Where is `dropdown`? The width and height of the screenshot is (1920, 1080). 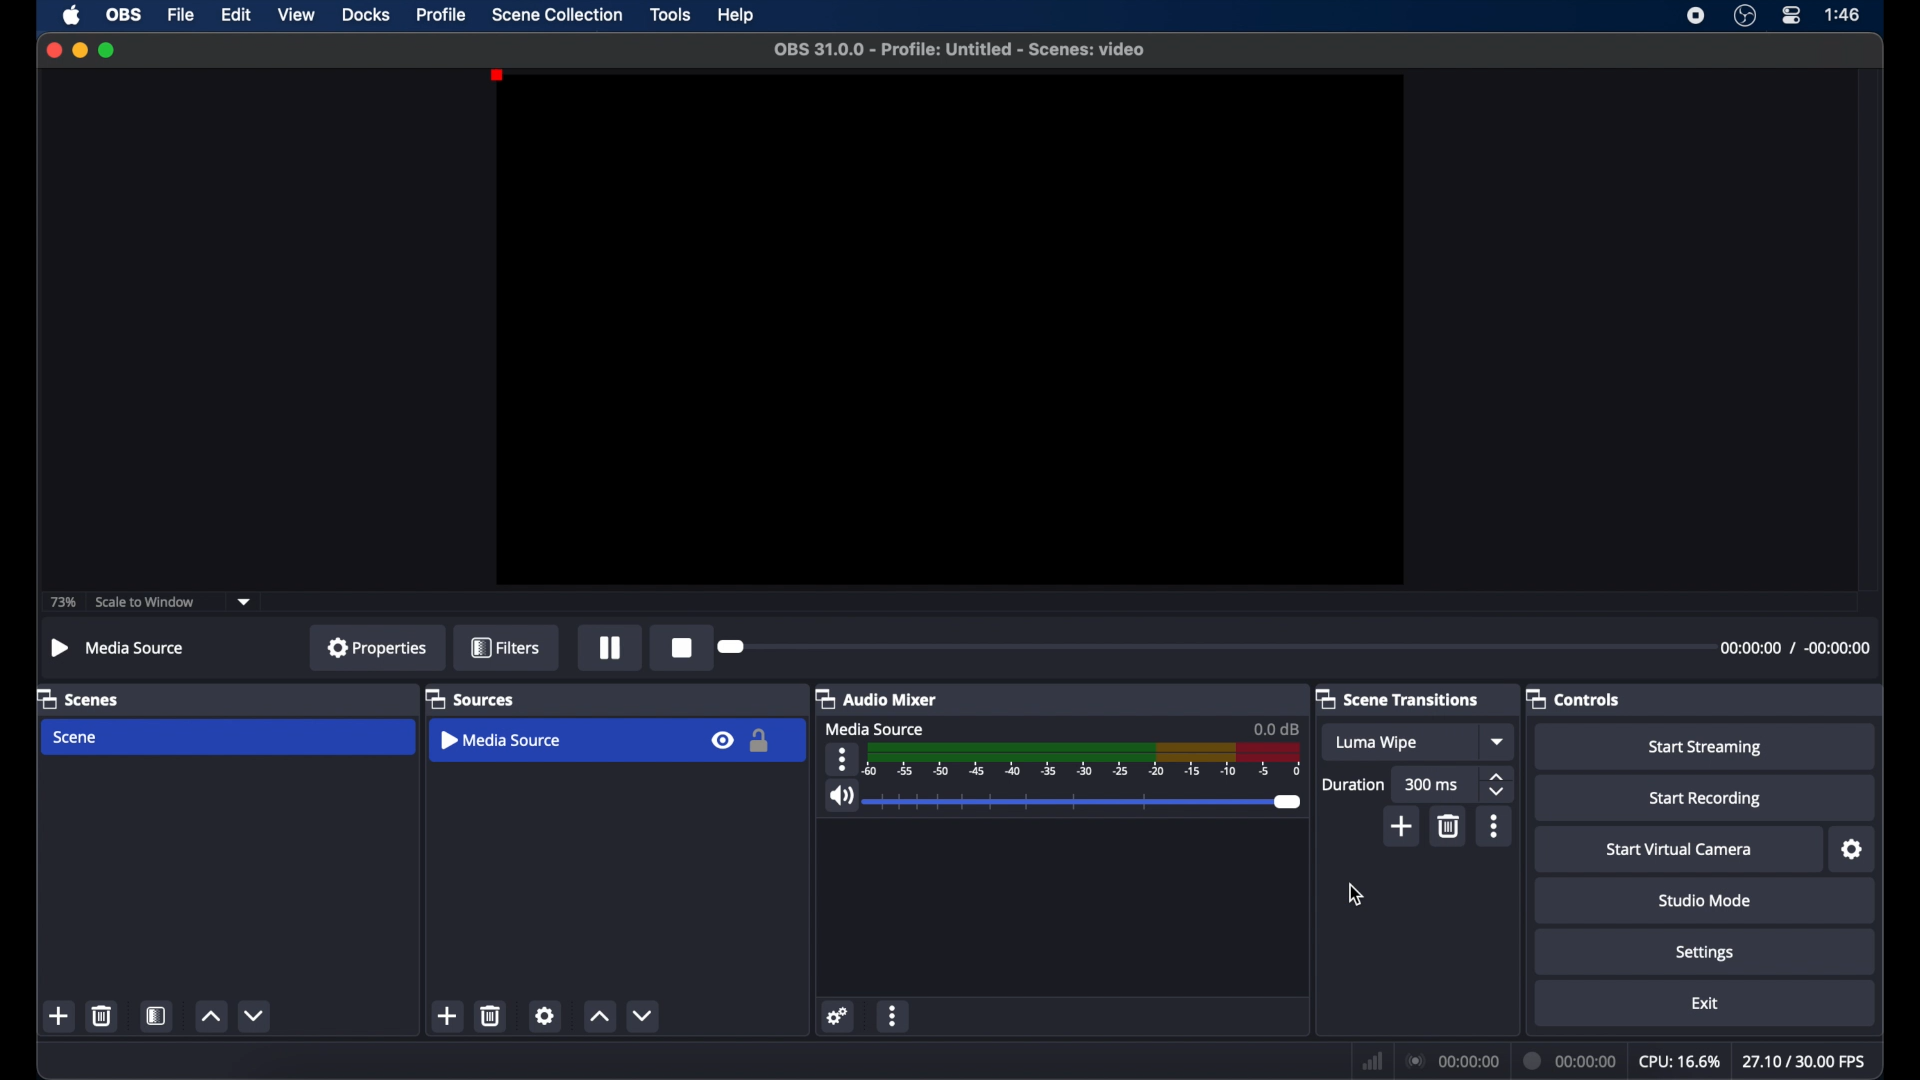
dropdown is located at coordinates (244, 603).